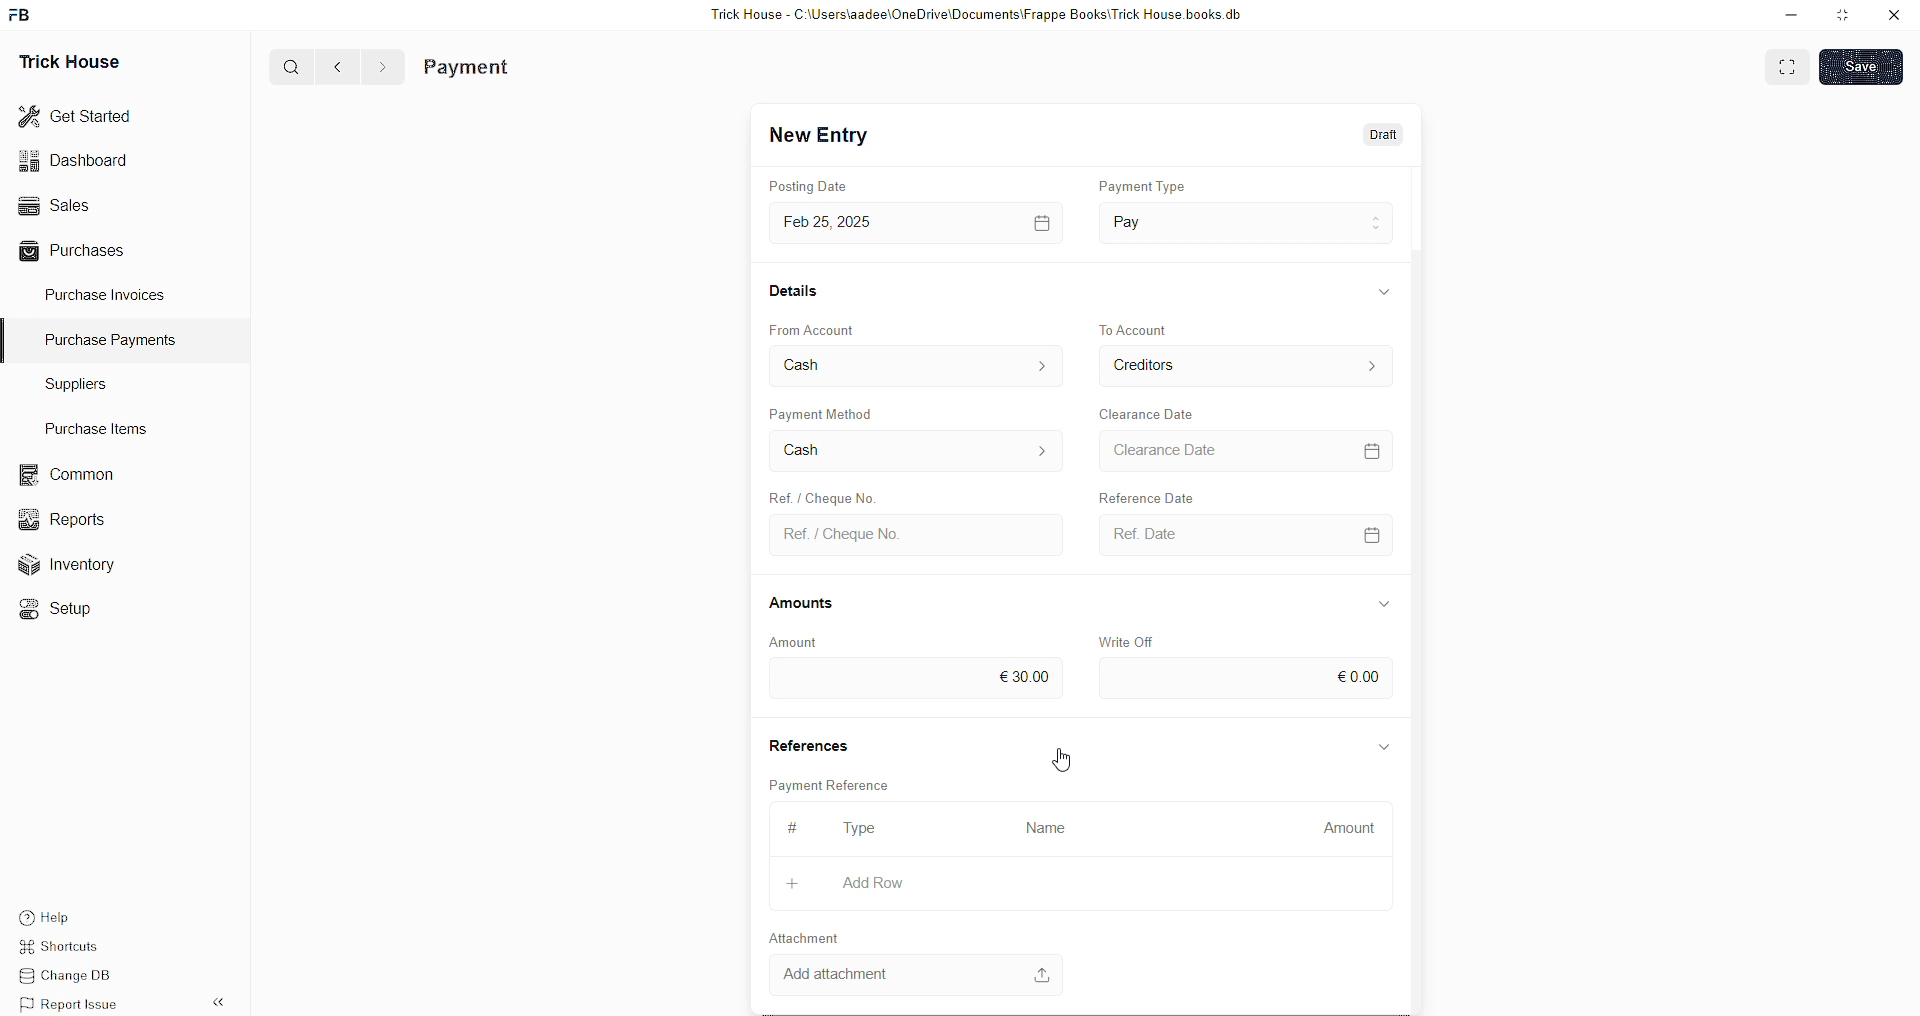 This screenshot has width=1920, height=1016. Describe the element at coordinates (76, 114) in the screenshot. I see ` Get Started` at that location.